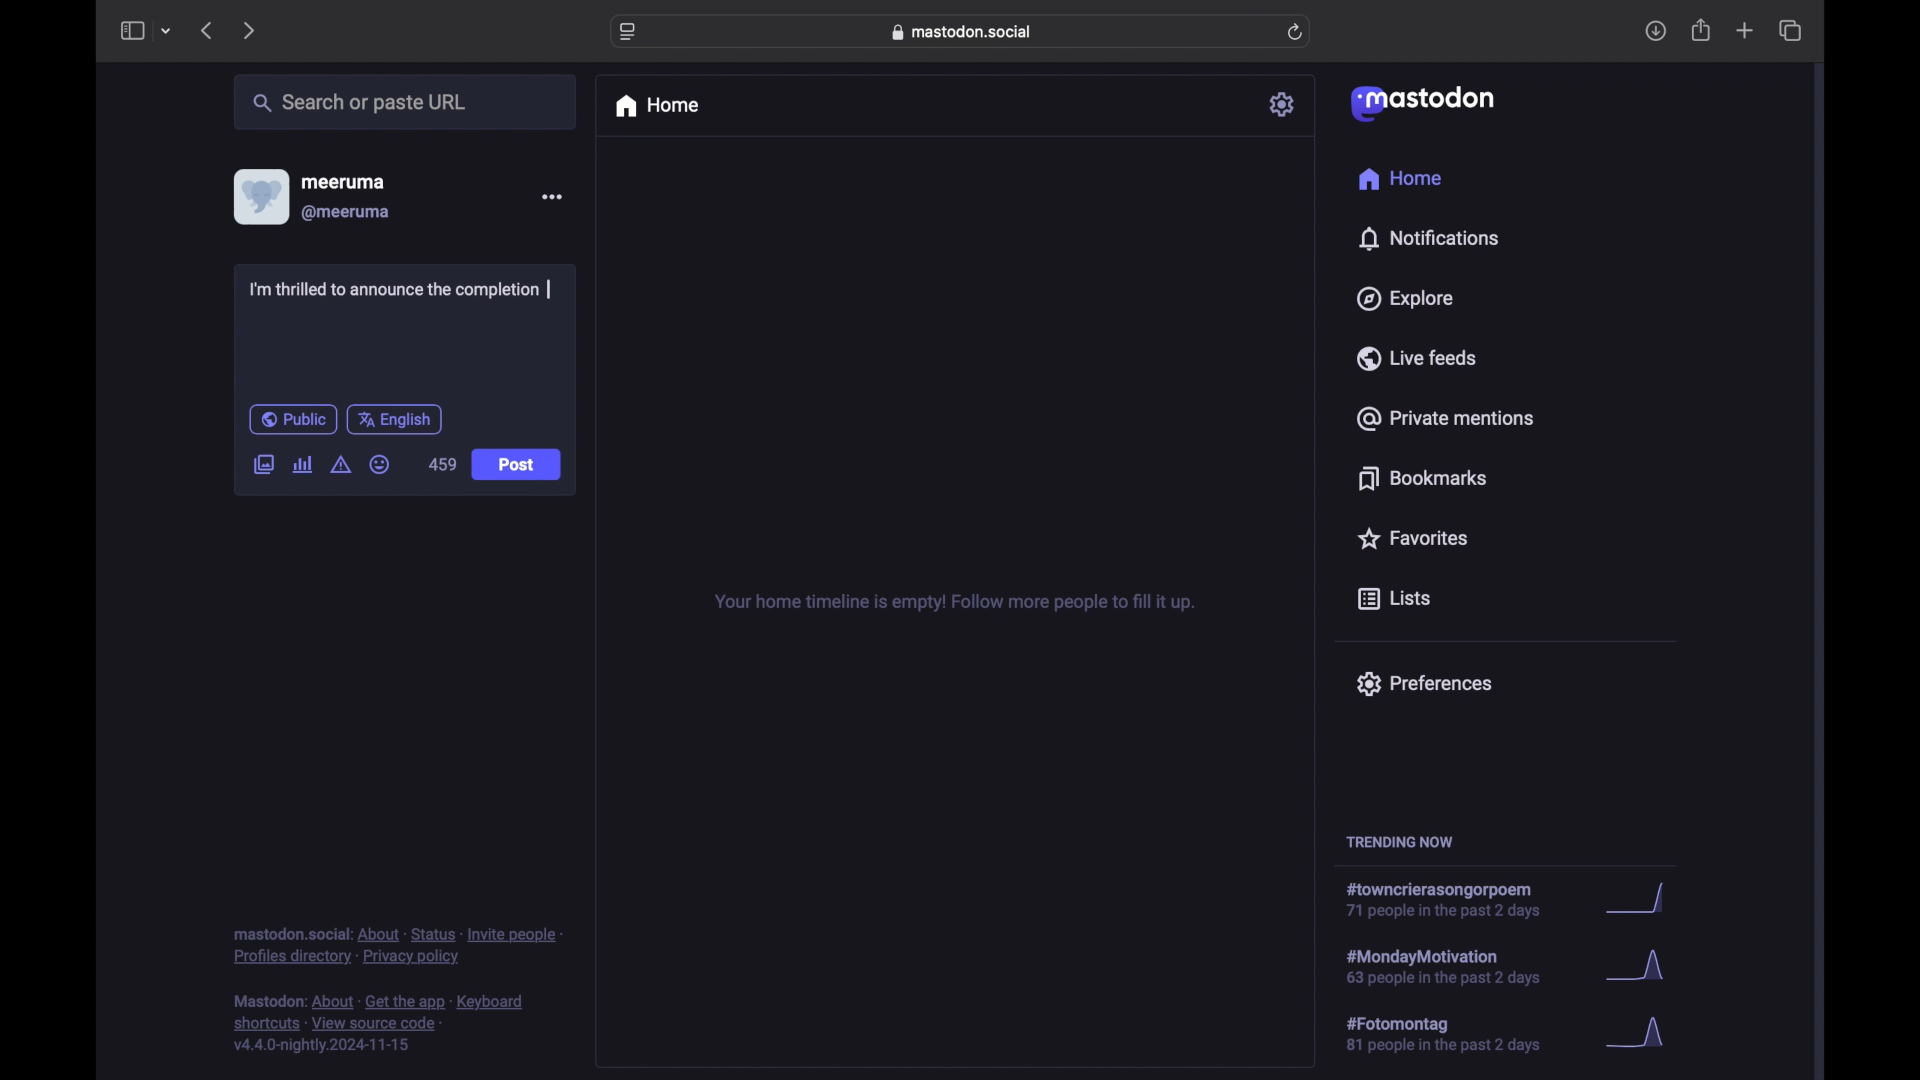  I want to click on meeruma, so click(343, 182).